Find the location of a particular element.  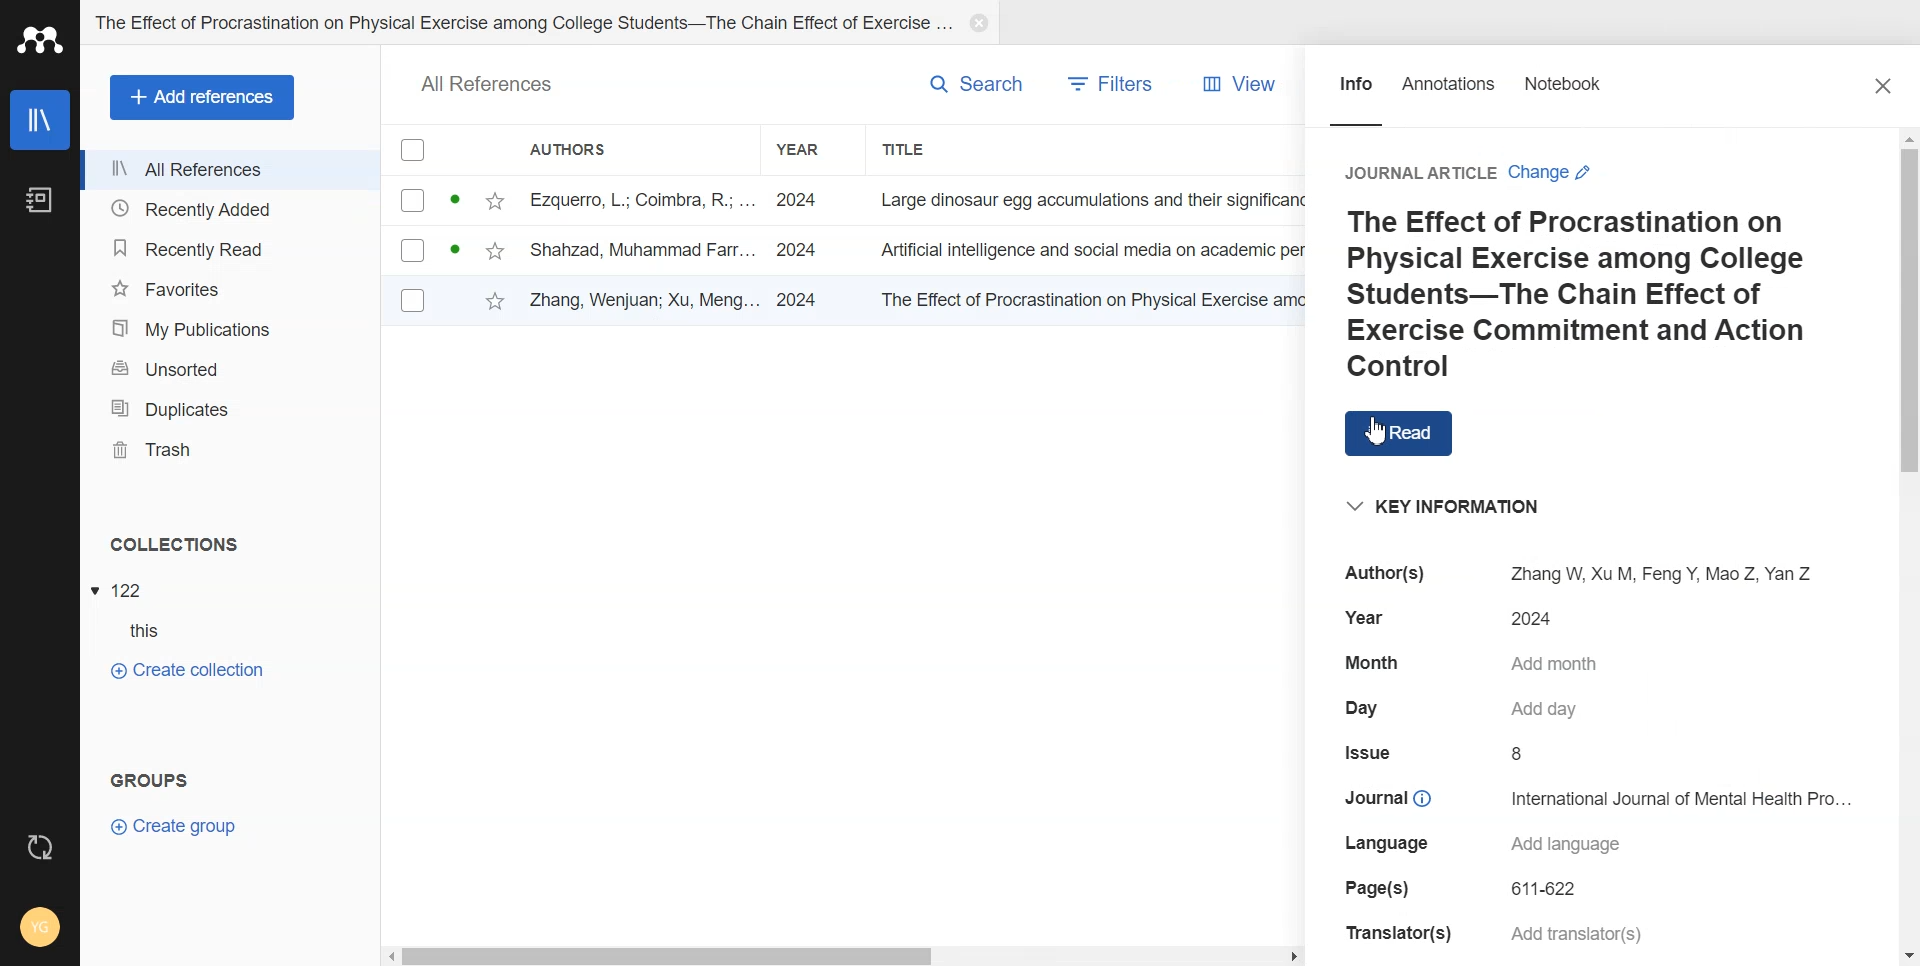

Vertical scroll bar is located at coordinates (1908, 545).